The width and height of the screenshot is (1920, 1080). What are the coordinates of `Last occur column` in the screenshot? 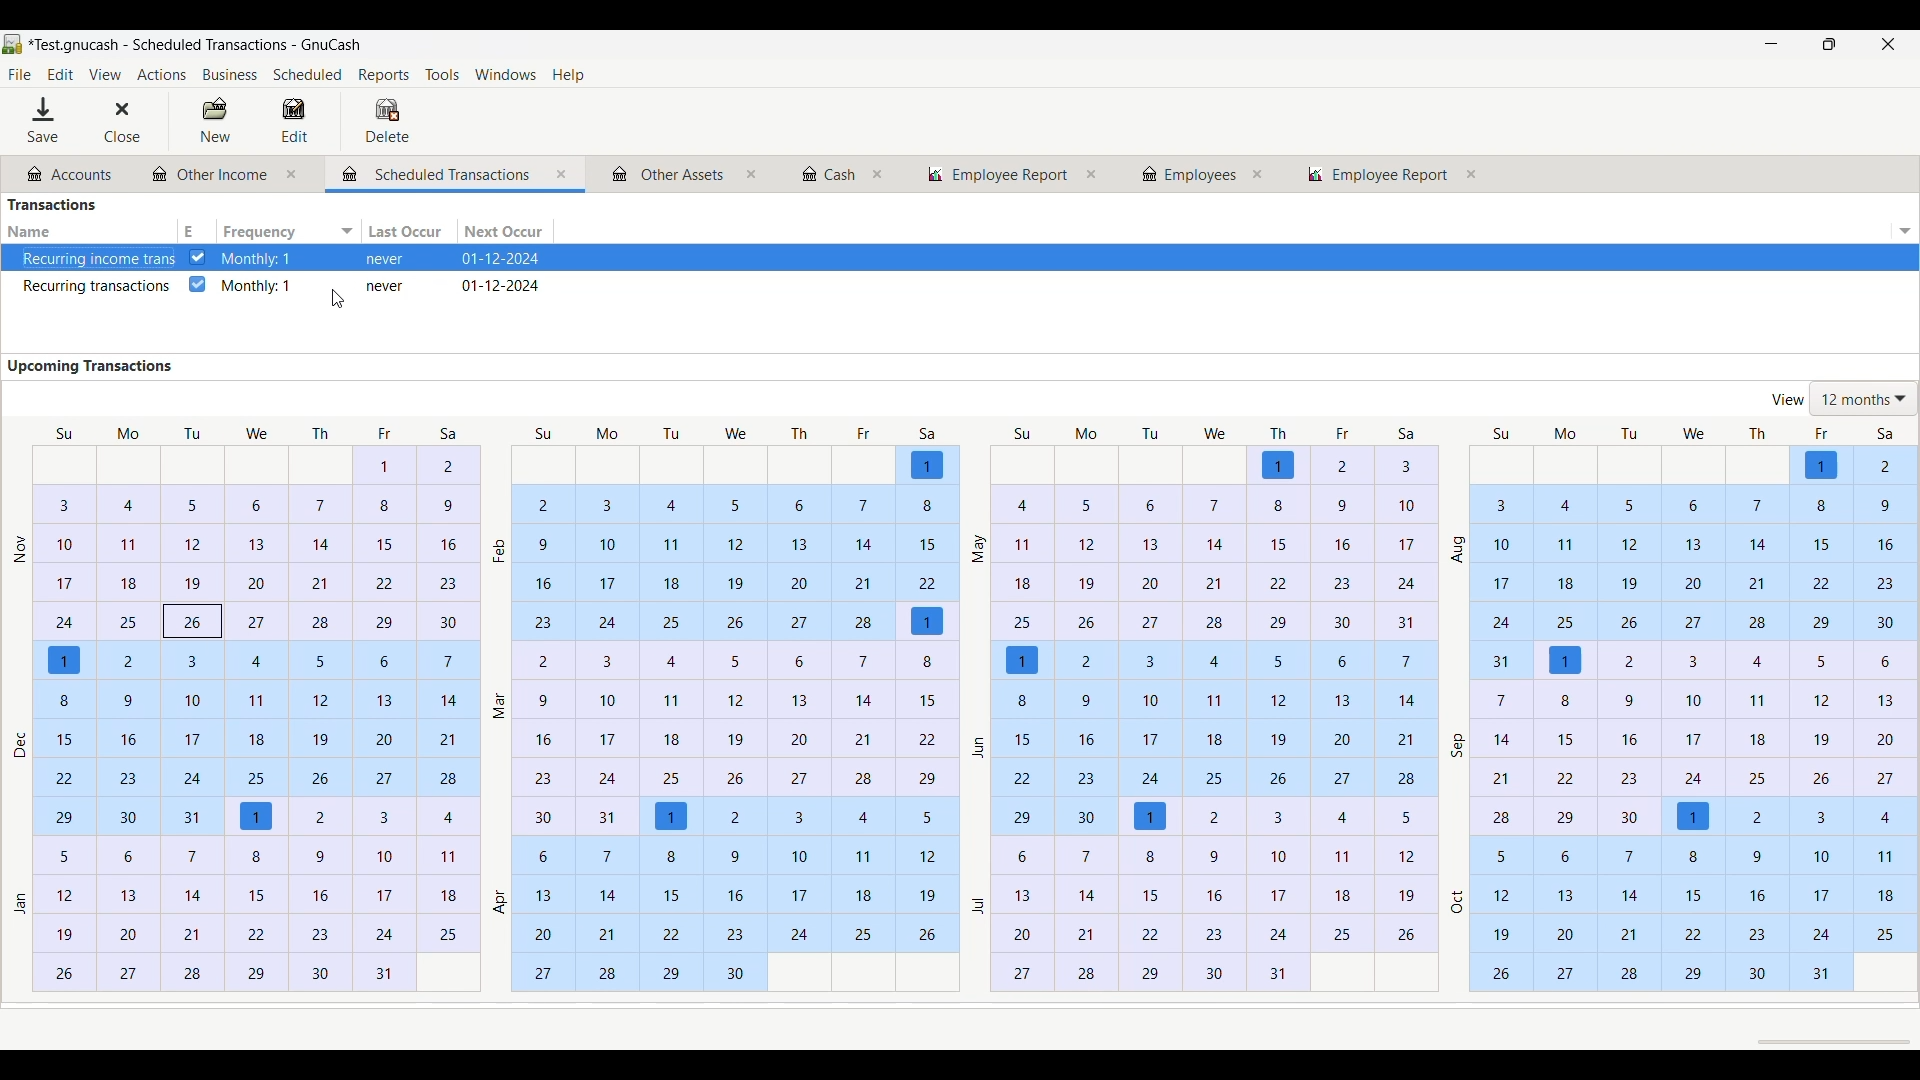 It's located at (409, 231).